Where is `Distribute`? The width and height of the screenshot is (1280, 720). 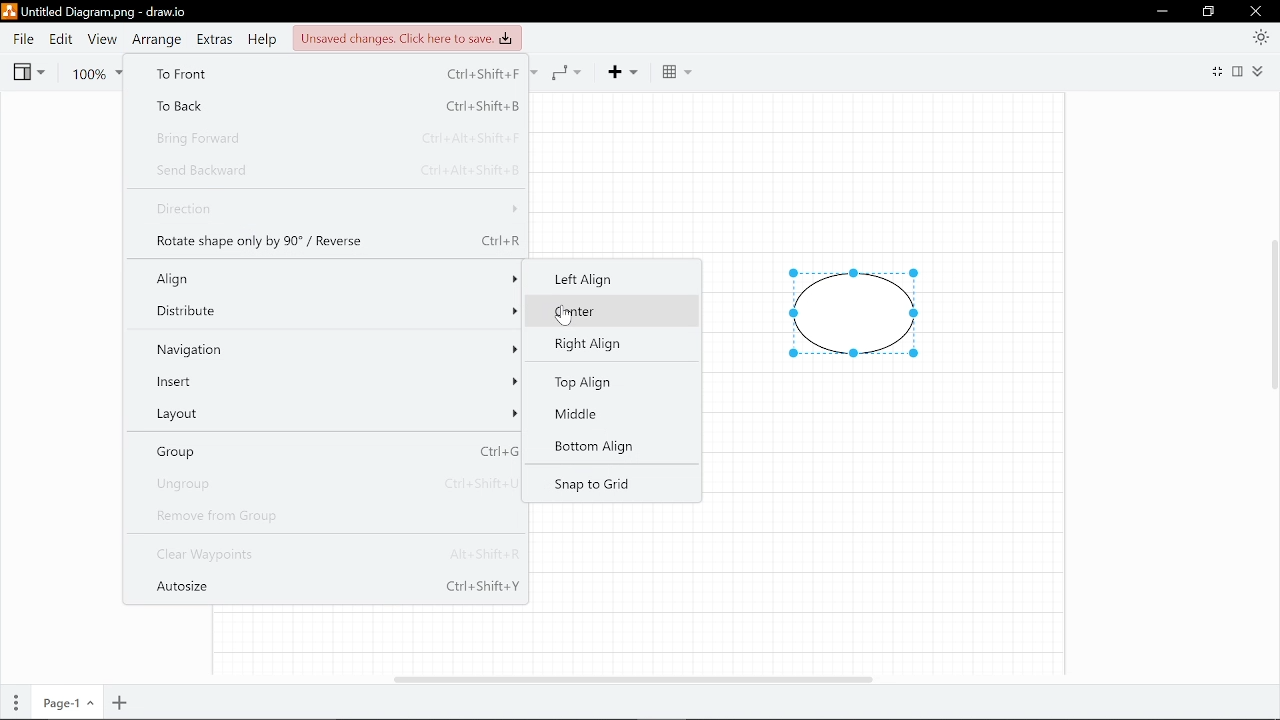 Distribute is located at coordinates (330, 312).